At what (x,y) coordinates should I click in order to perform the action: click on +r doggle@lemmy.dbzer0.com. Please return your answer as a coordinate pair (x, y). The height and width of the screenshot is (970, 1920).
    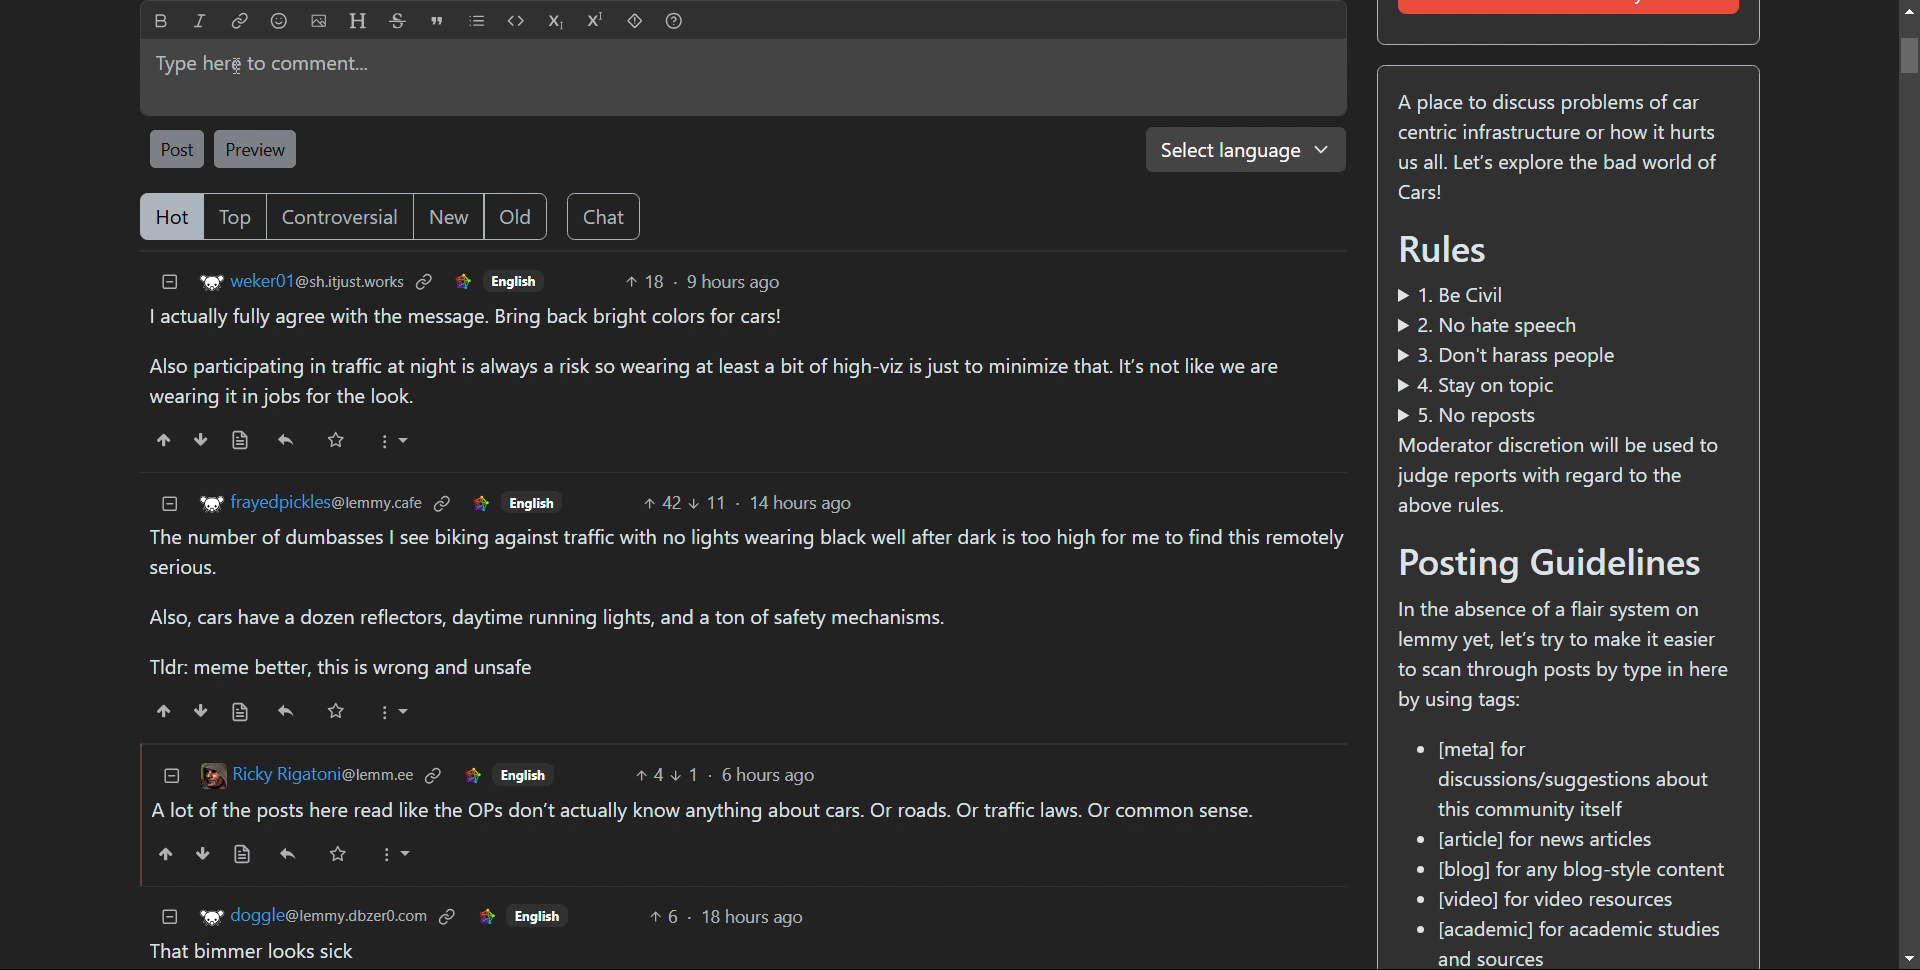
    Looking at the image, I should click on (312, 914).